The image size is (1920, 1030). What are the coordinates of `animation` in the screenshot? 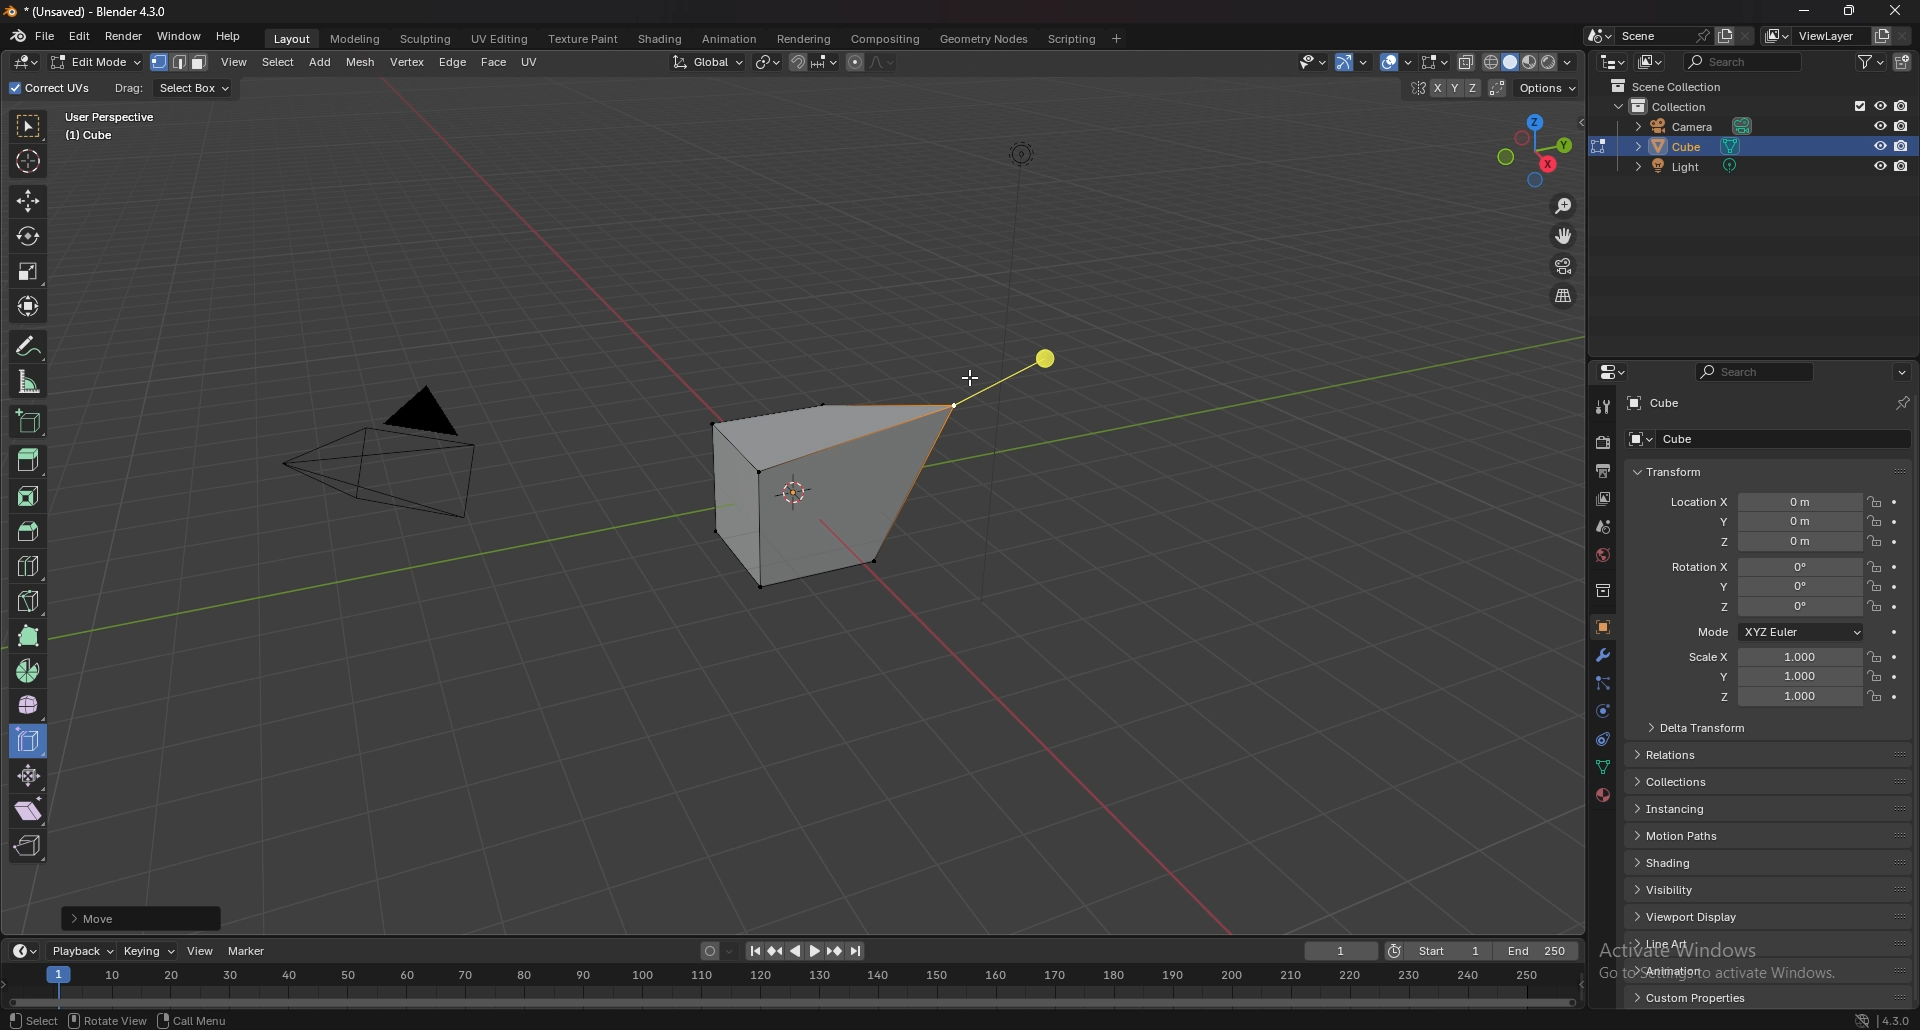 It's located at (731, 38).